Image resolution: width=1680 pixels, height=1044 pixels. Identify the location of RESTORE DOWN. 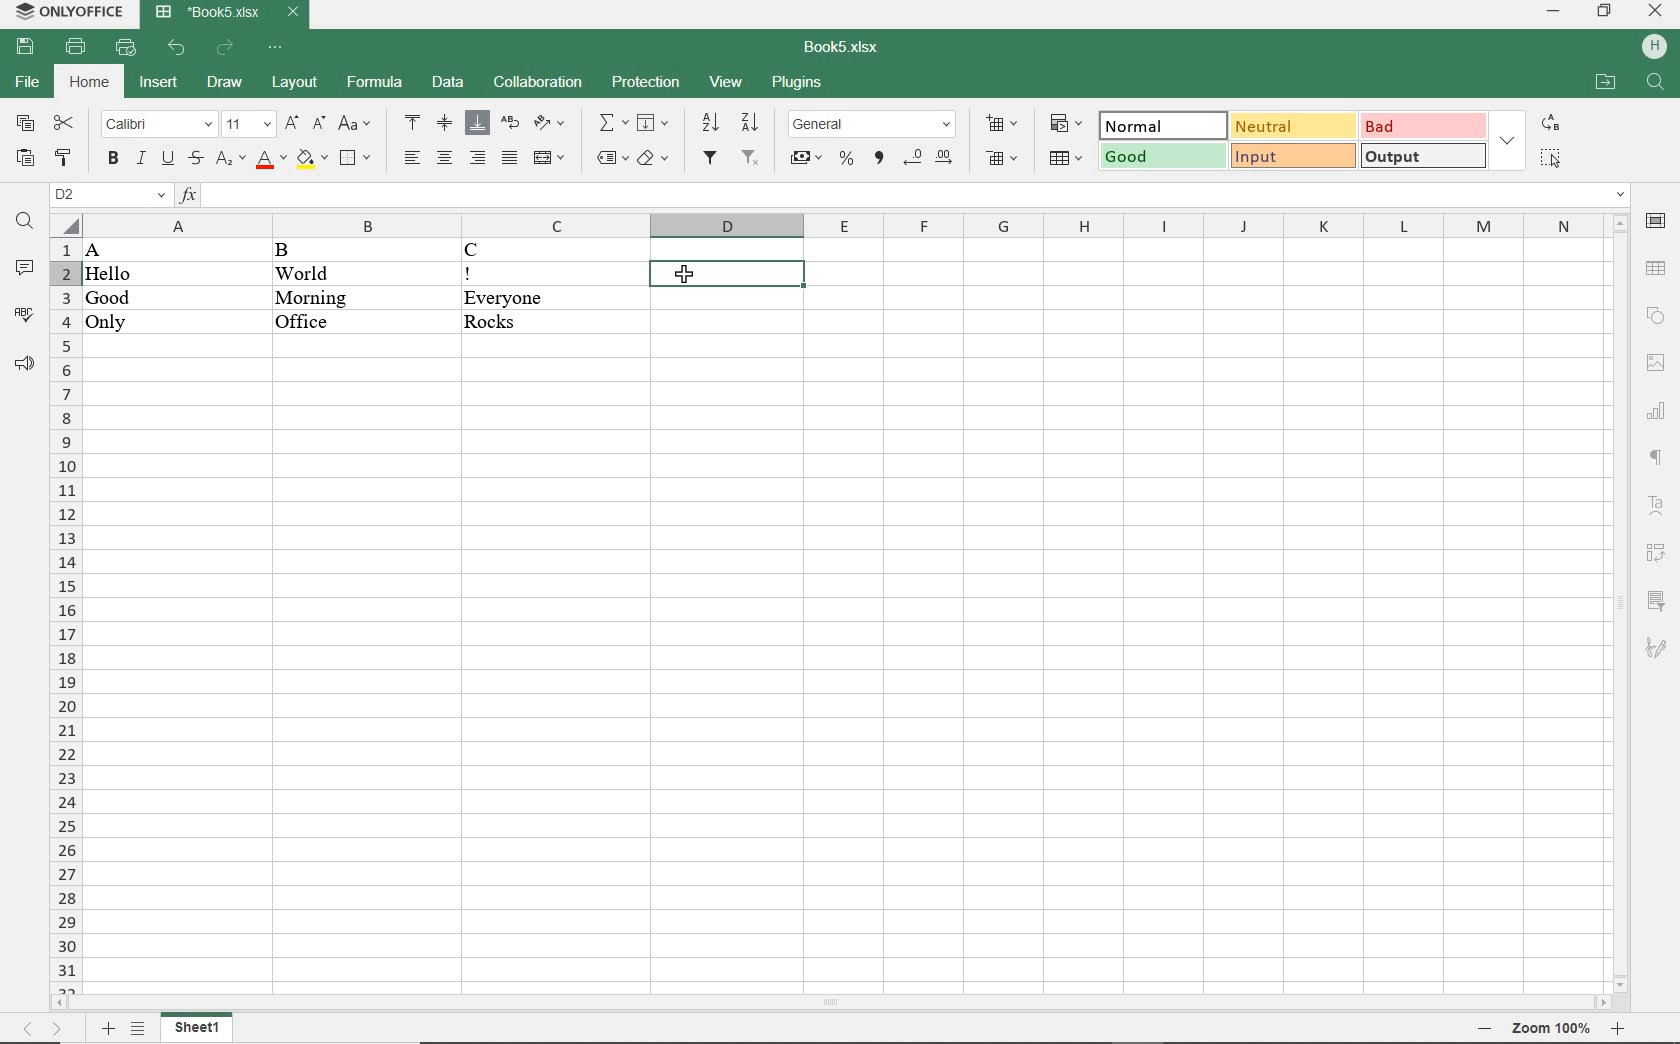
(1605, 13).